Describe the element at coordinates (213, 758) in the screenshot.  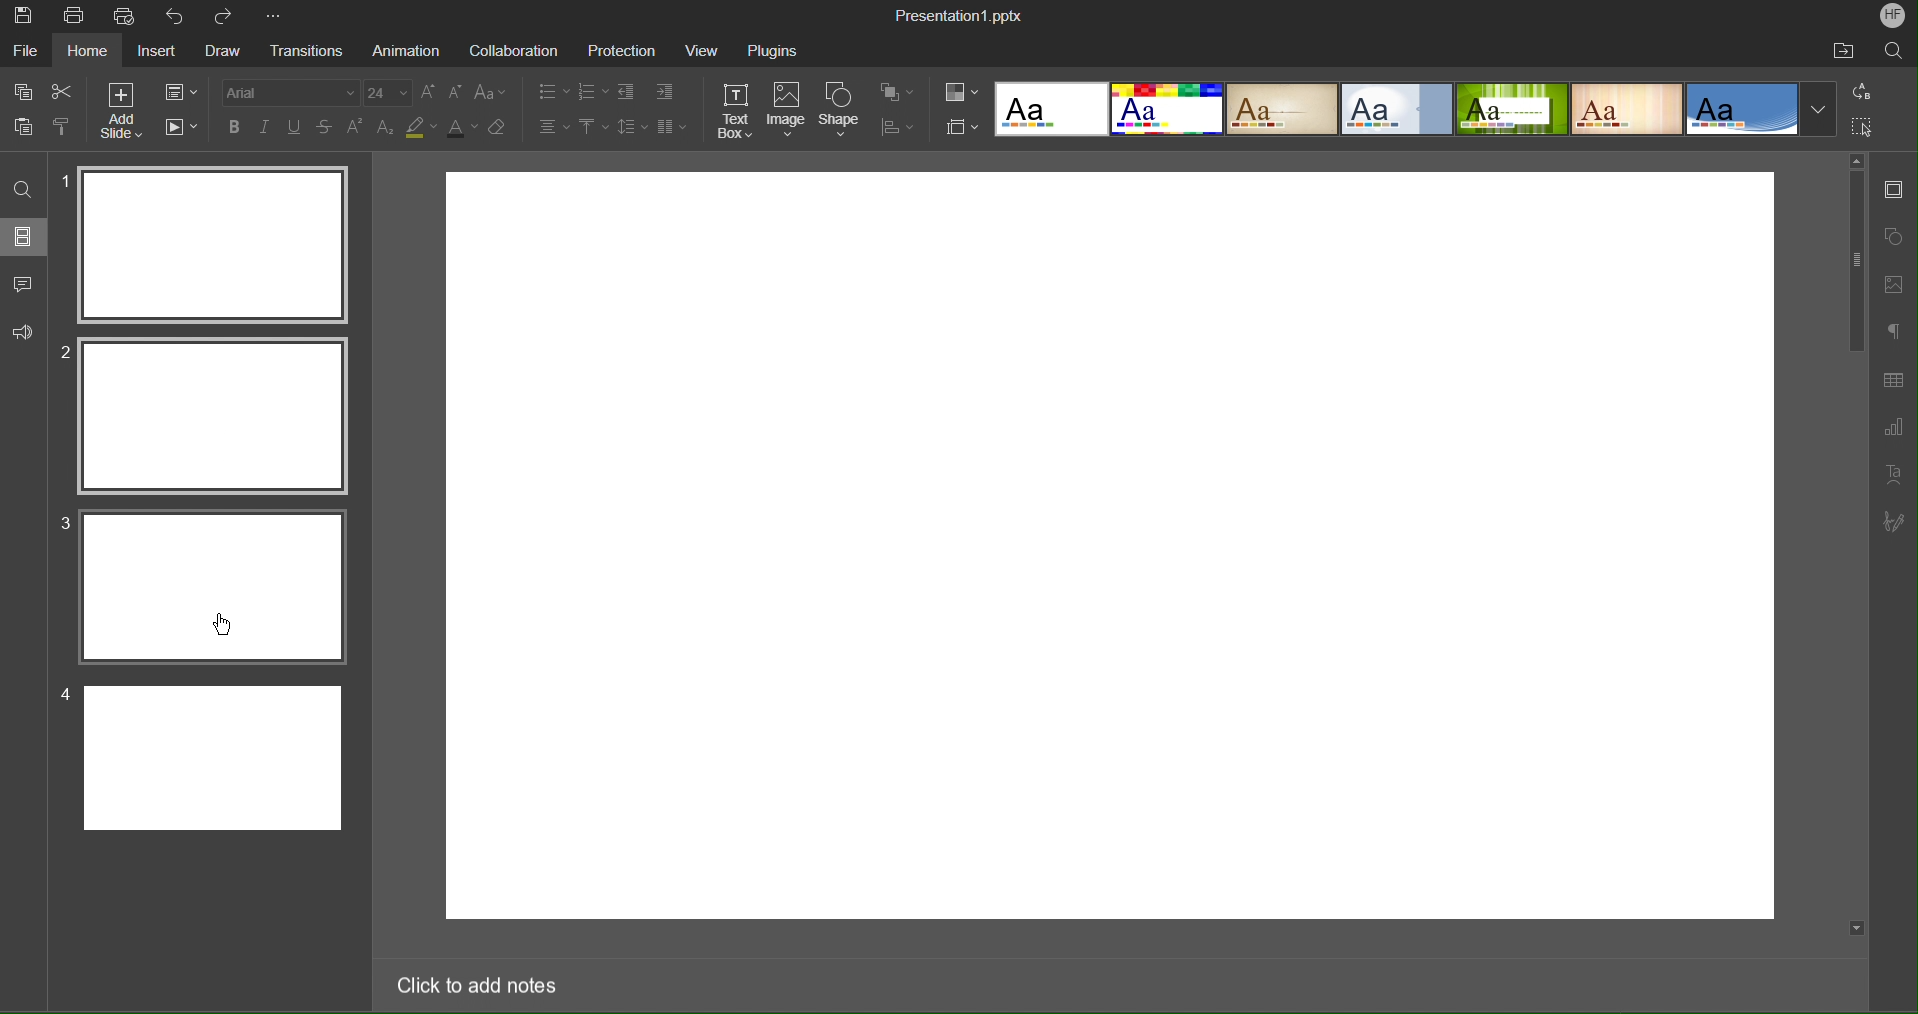
I see `Slide 4` at that location.